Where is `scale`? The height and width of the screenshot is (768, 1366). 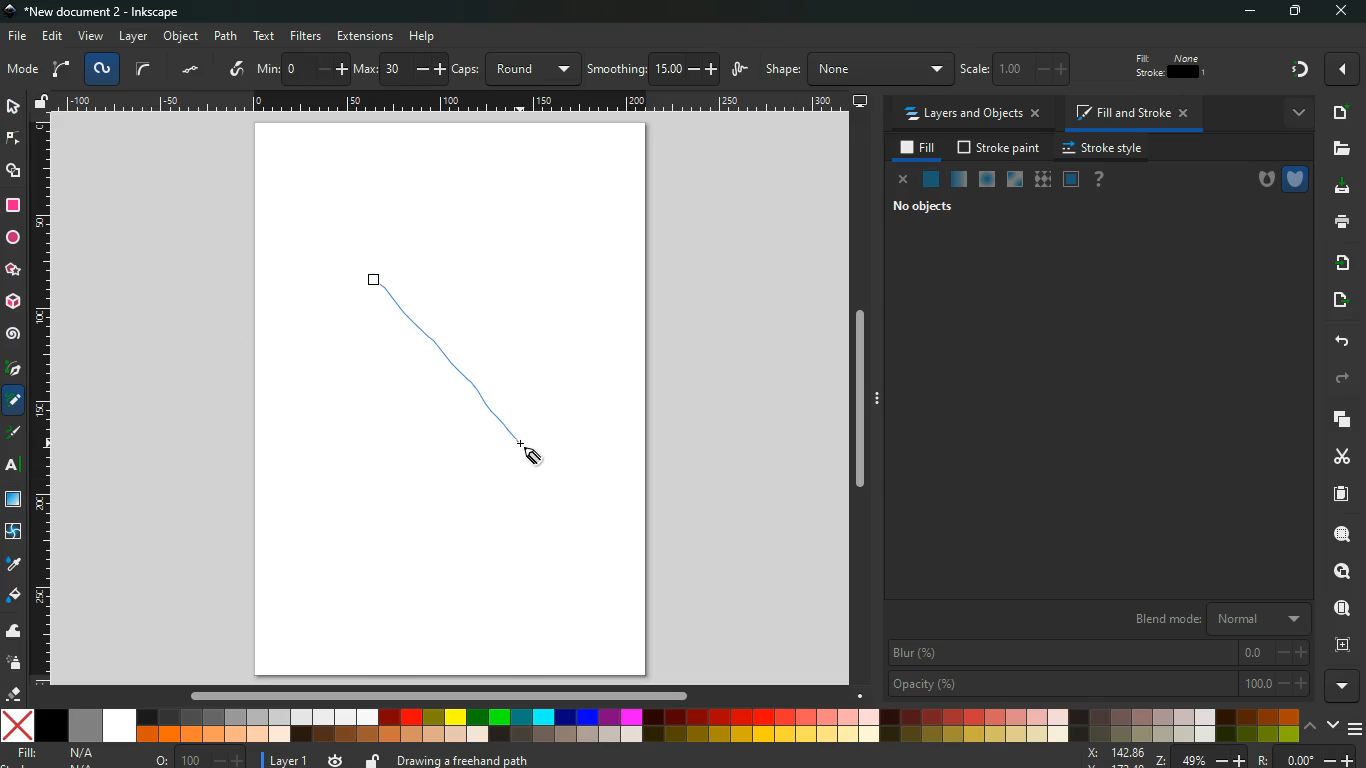 scale is located at coordinates (1025, 70).